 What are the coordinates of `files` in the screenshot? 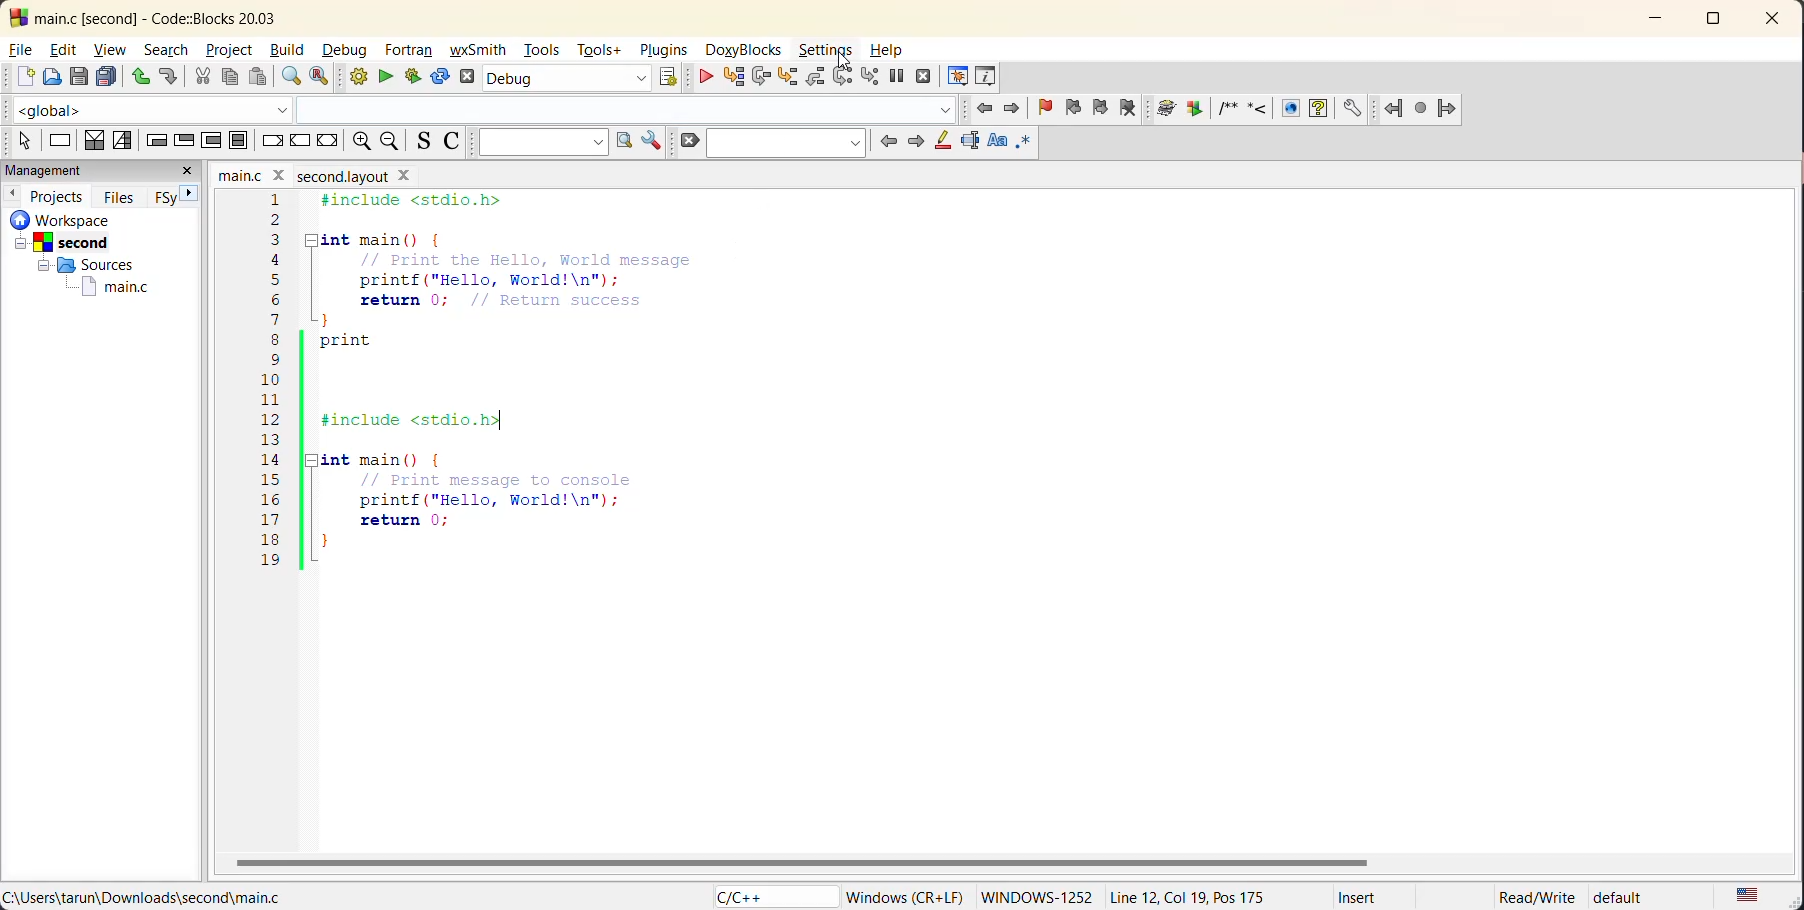 It's located at (116, 196).